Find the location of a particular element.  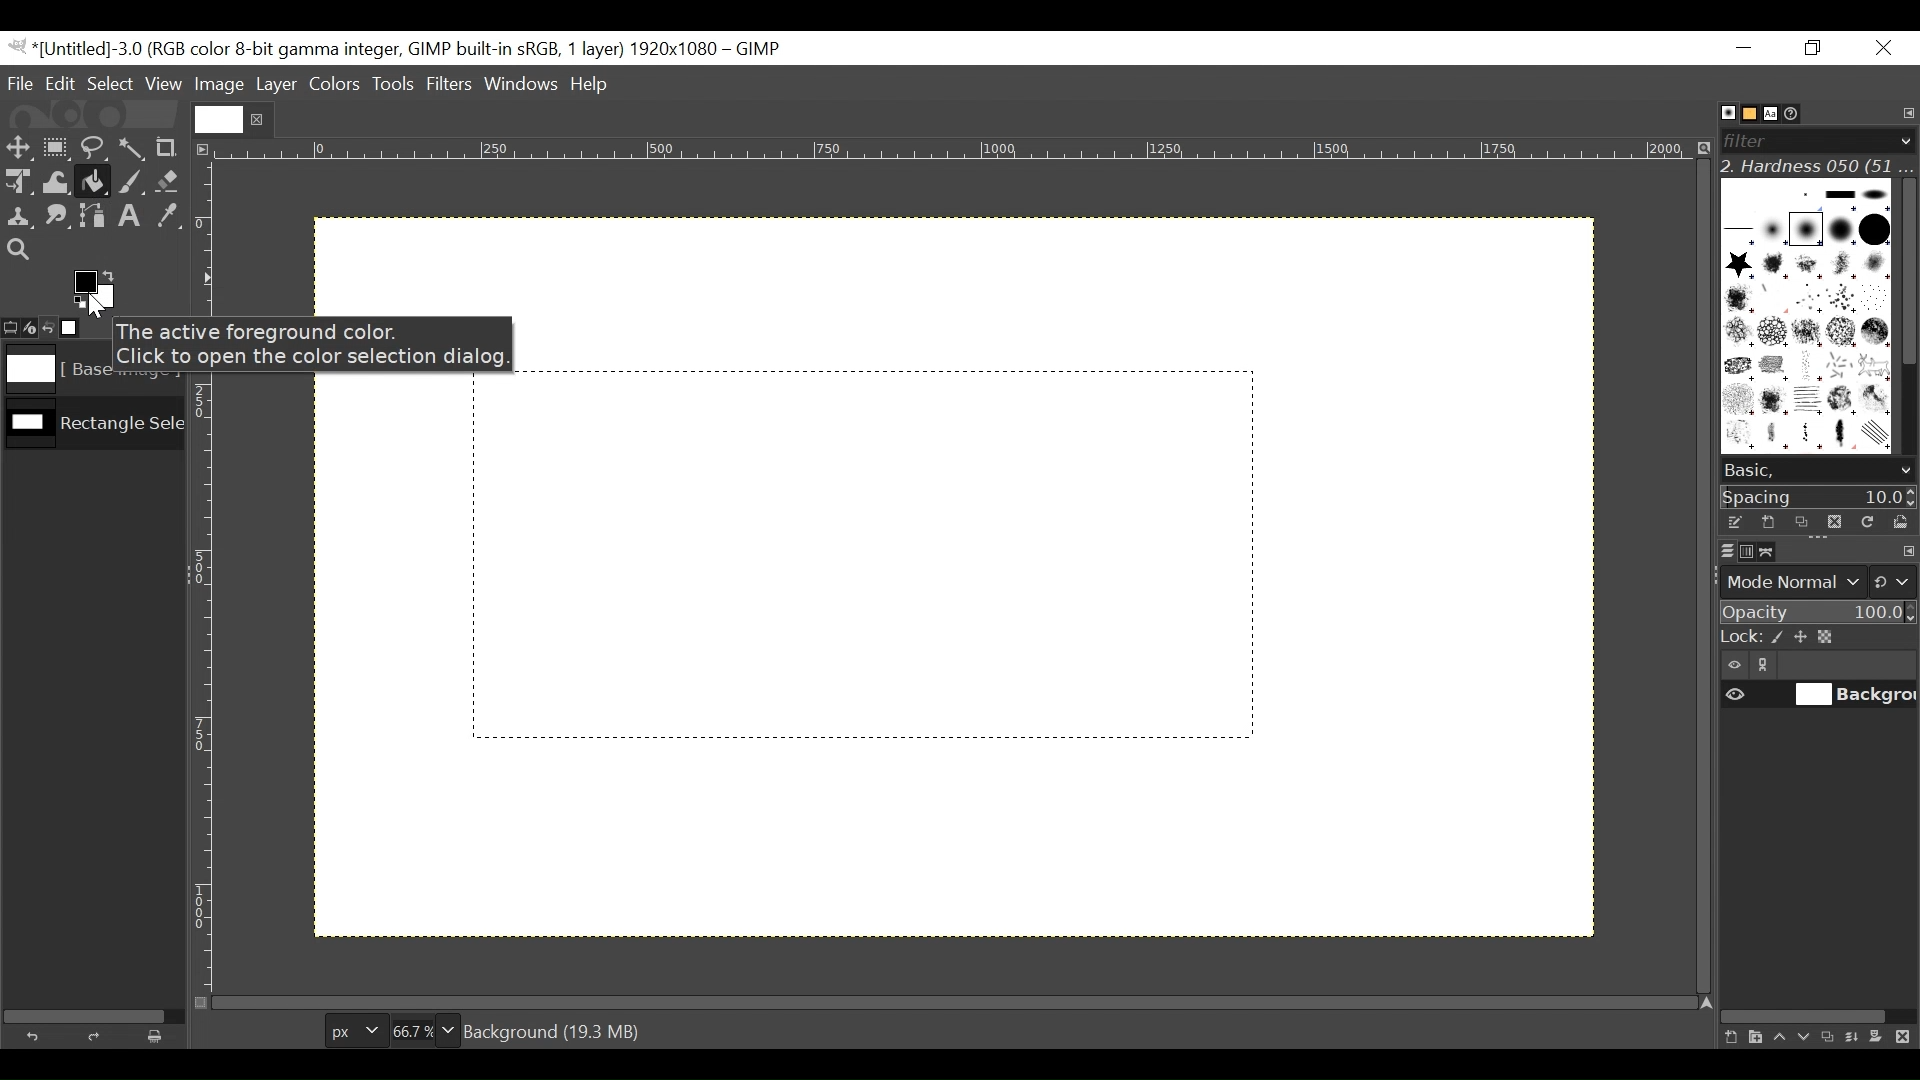

Eraser tool is located at coordinates (170, 183).